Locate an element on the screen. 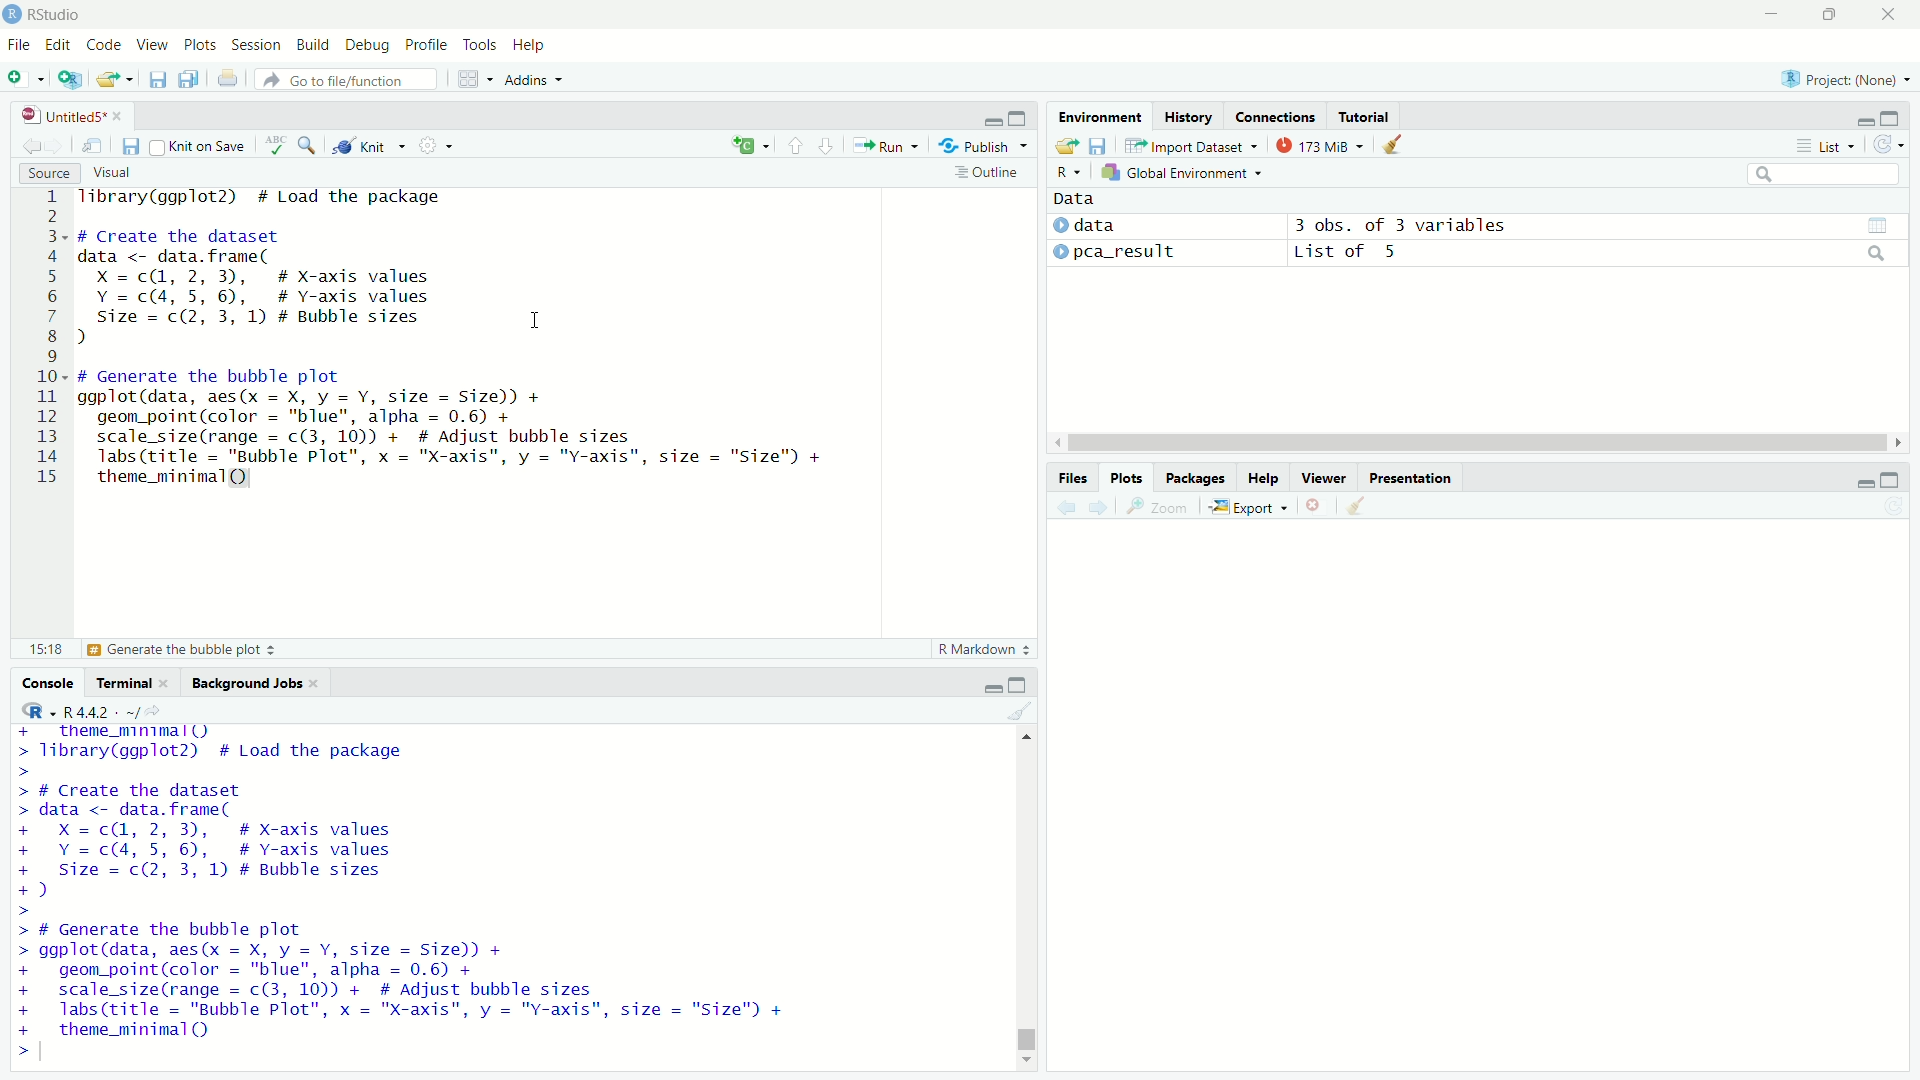 The image size is (1920, 1080). clear console is located at coordinates (1022, 710).